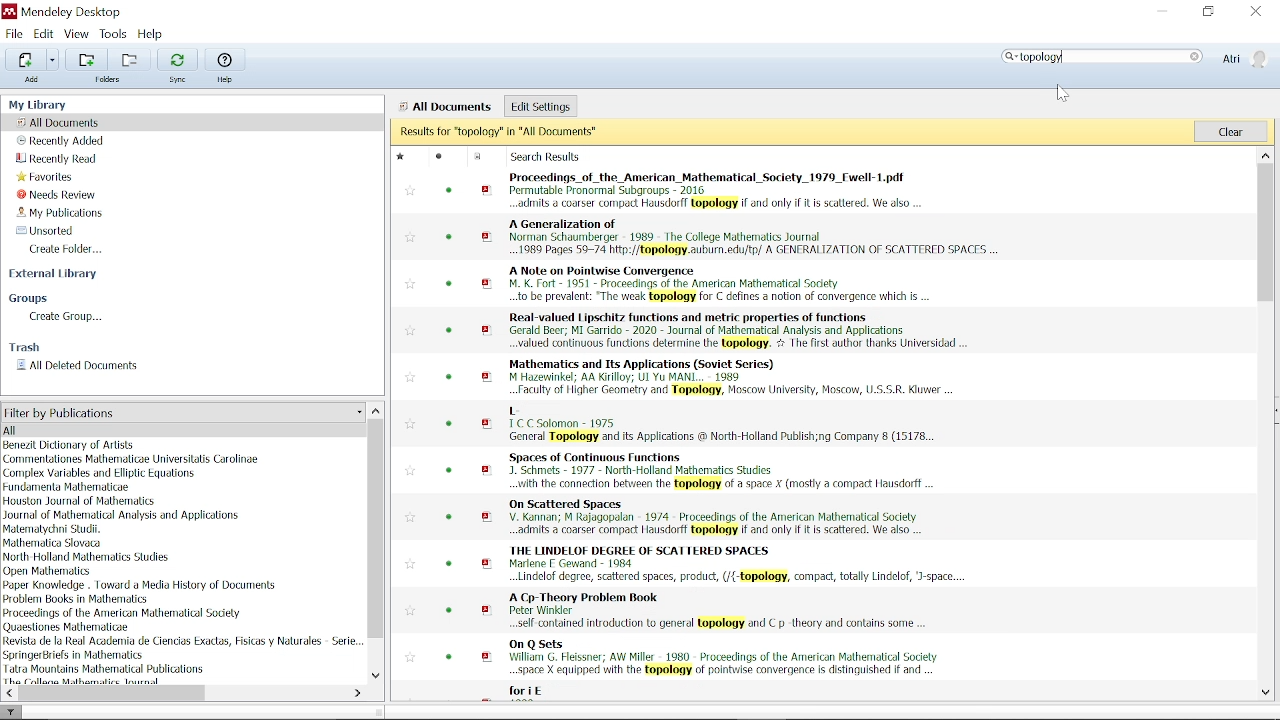 The image size is (1280, 720). I want to click on favourite, so click(409, 284).